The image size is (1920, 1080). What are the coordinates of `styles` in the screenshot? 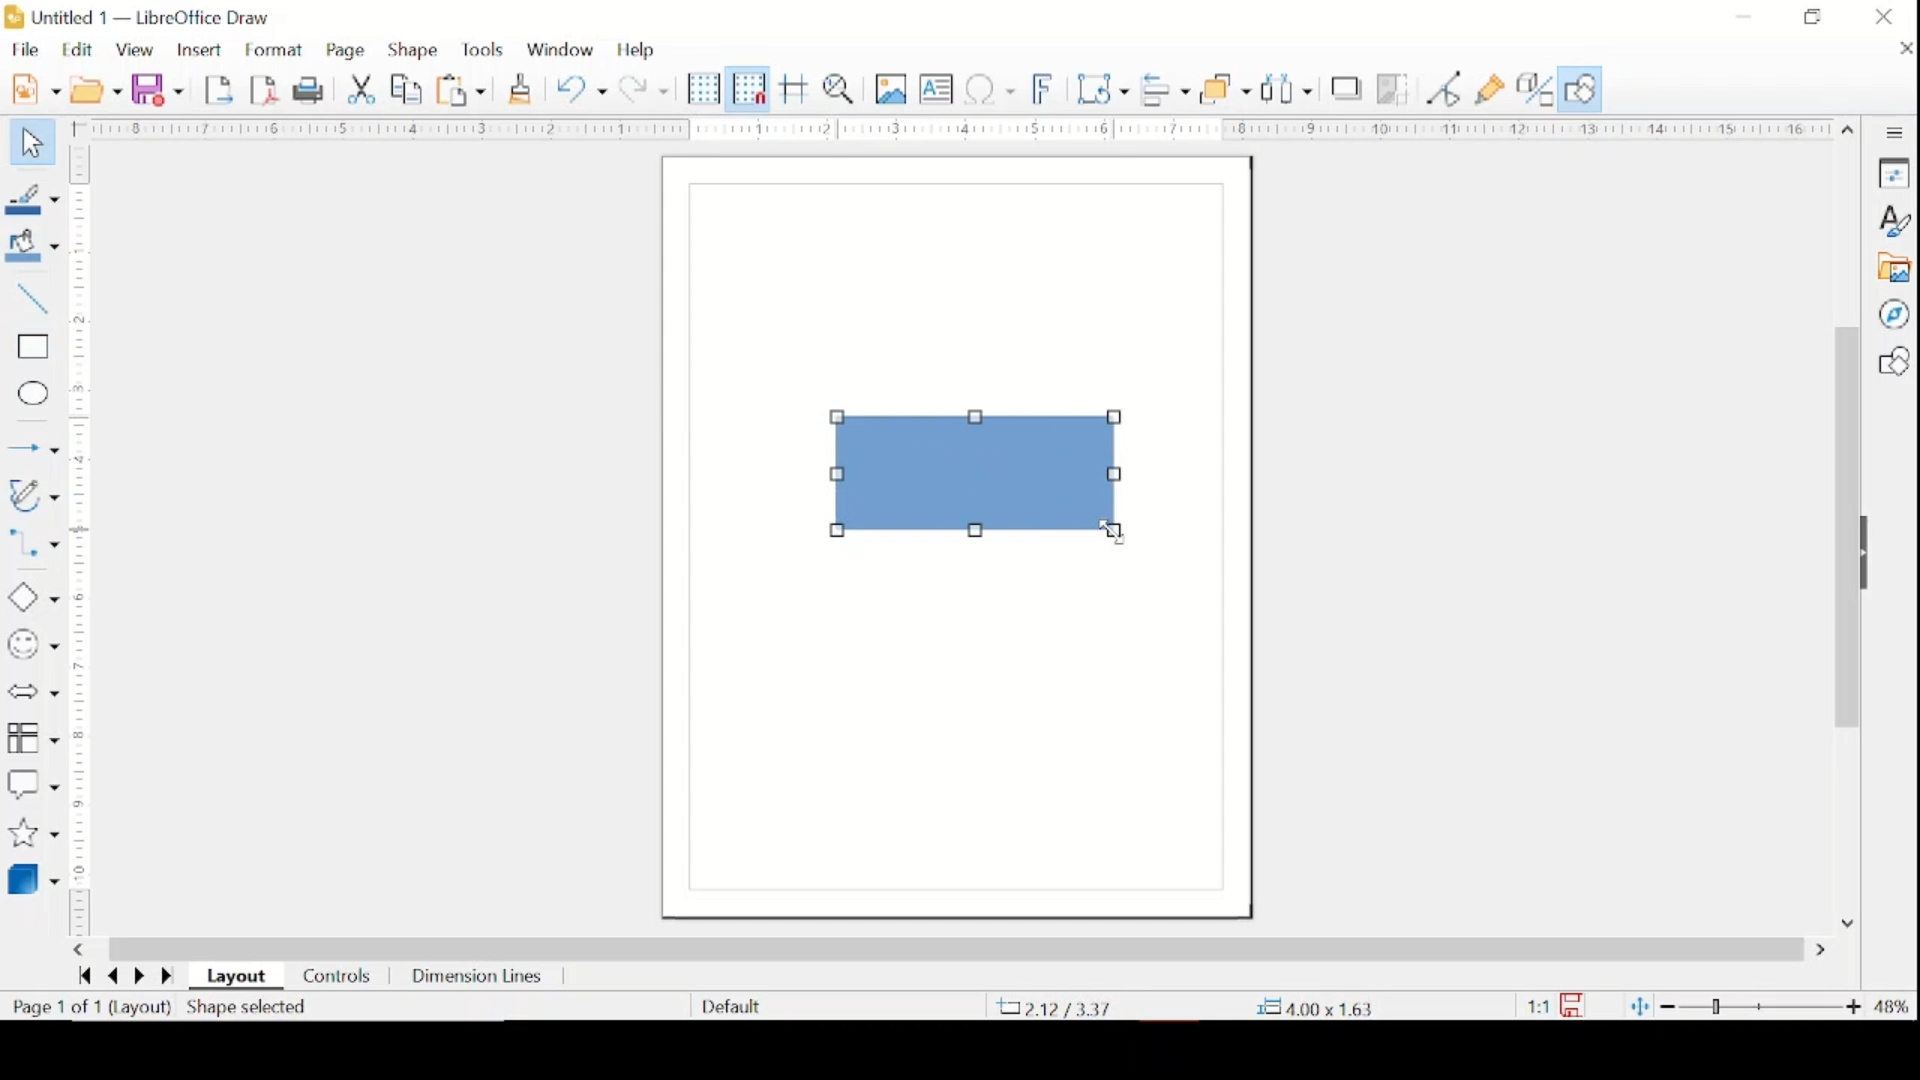 It's located at (1893, 221).